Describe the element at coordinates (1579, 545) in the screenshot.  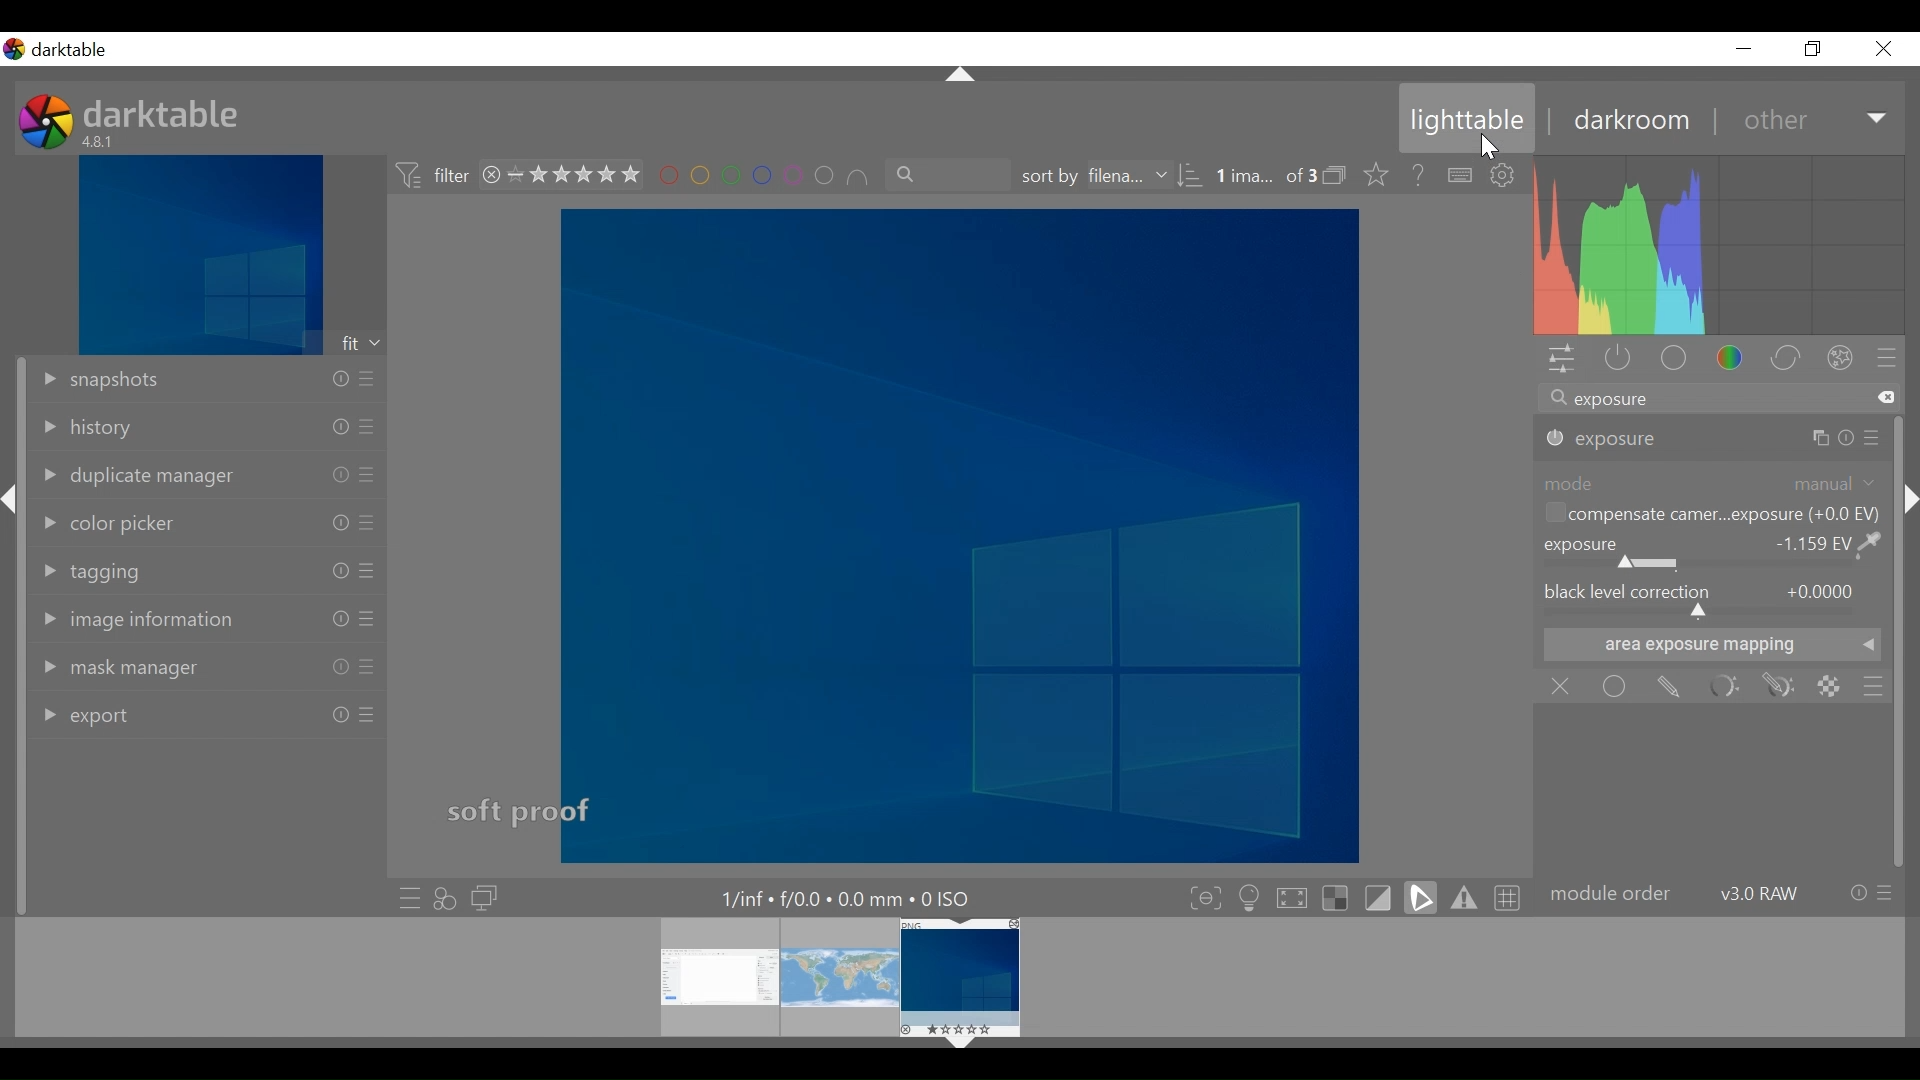
I see `exposure correction` at that location.